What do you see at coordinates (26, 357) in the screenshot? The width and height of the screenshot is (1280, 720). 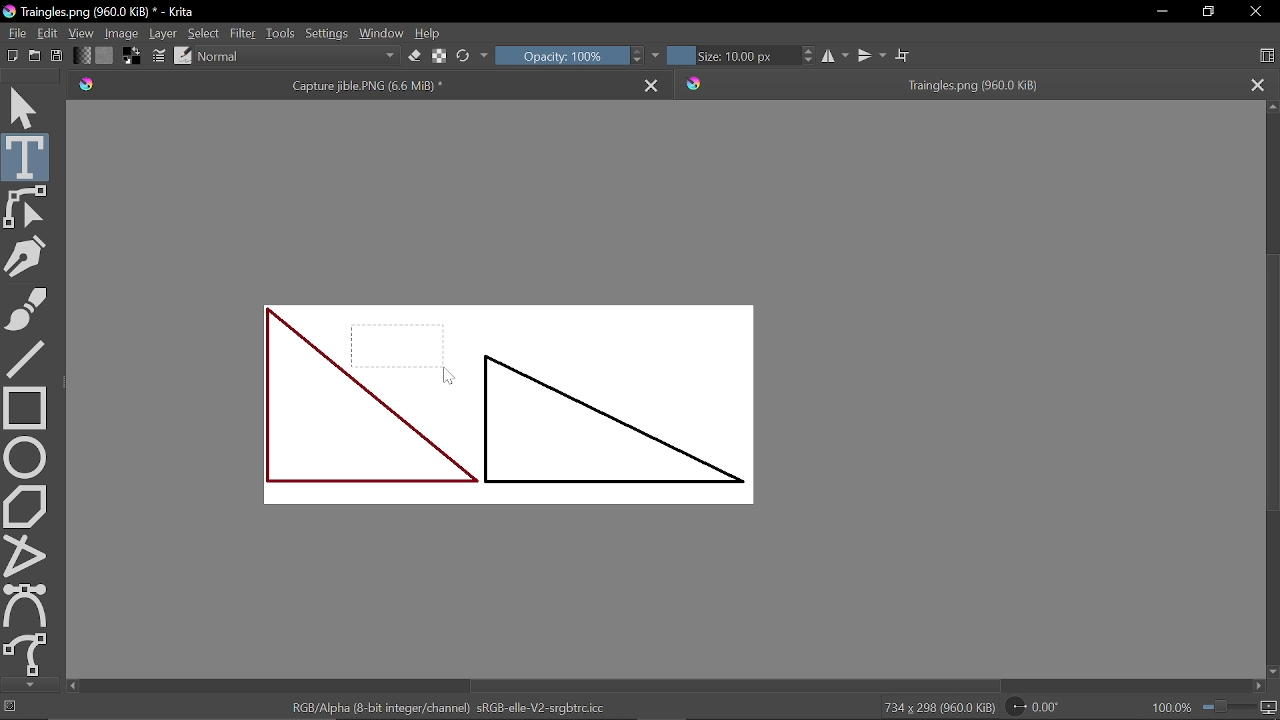 I see `Line tool` at bounding box center [26, 357].